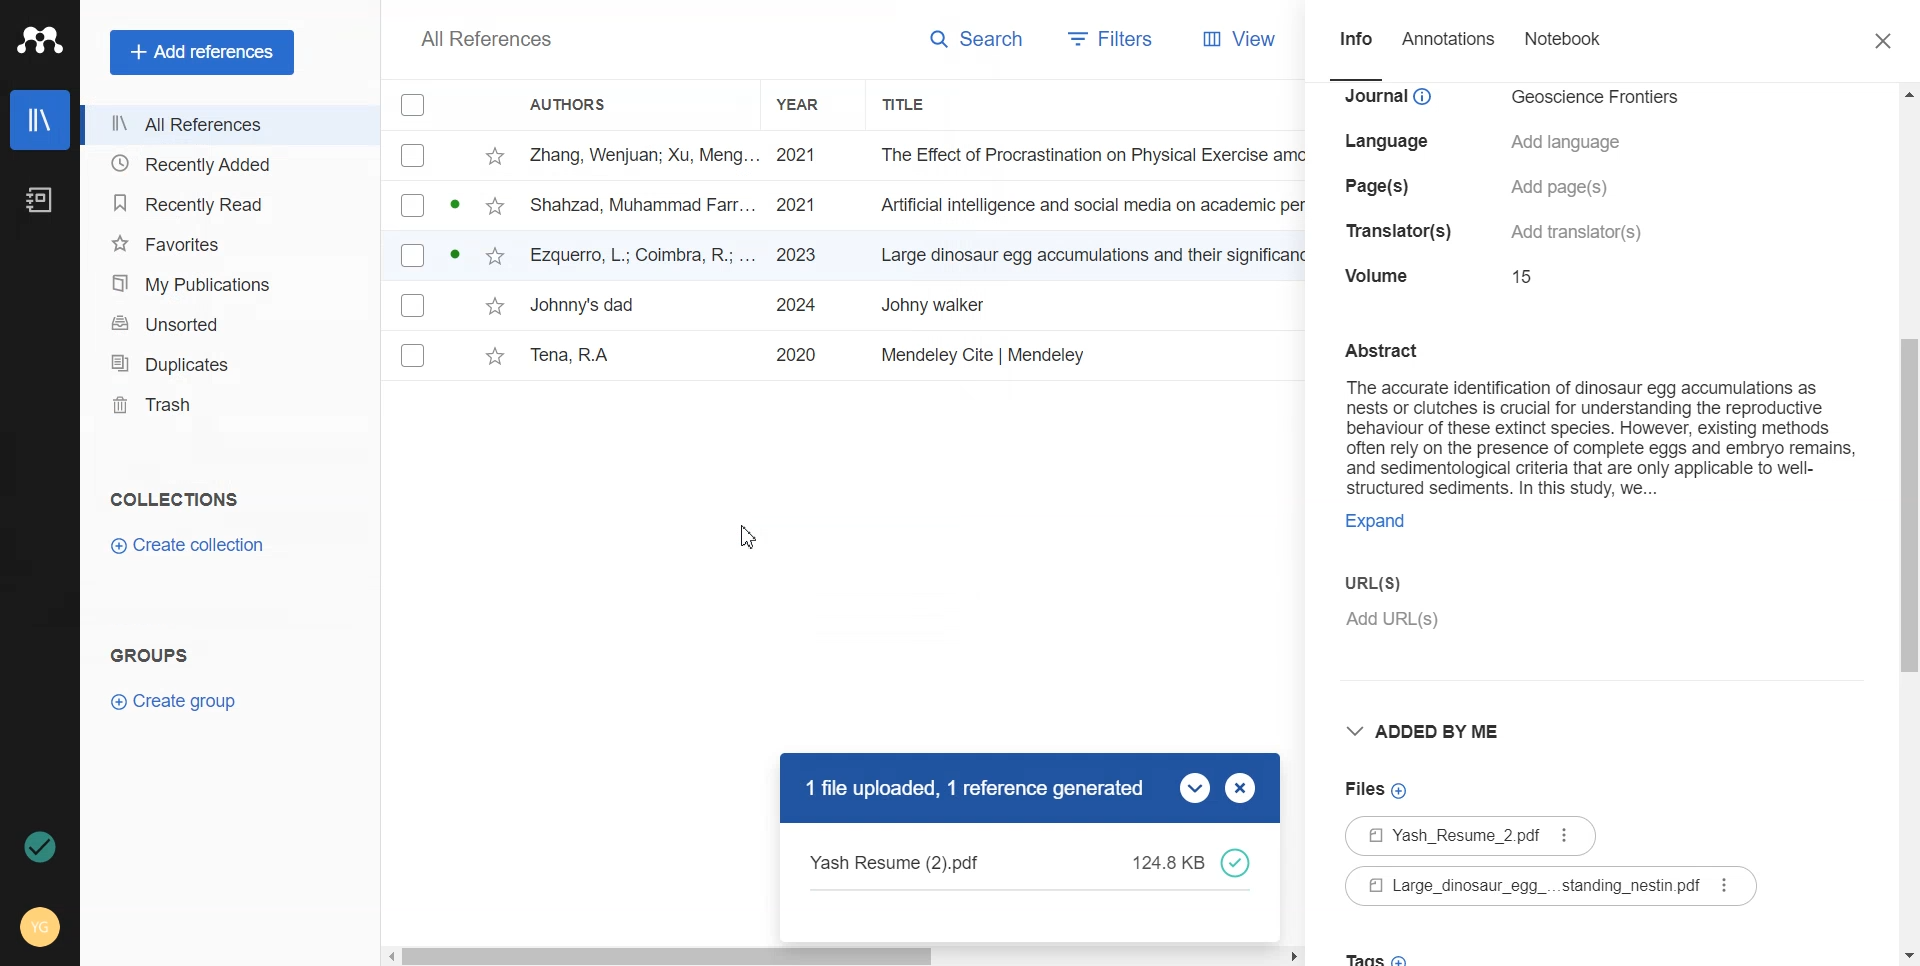  What do you see at coordinates (227, 202) in the screenshot?
I see `Recently Read` at bounding box center [227, 202].